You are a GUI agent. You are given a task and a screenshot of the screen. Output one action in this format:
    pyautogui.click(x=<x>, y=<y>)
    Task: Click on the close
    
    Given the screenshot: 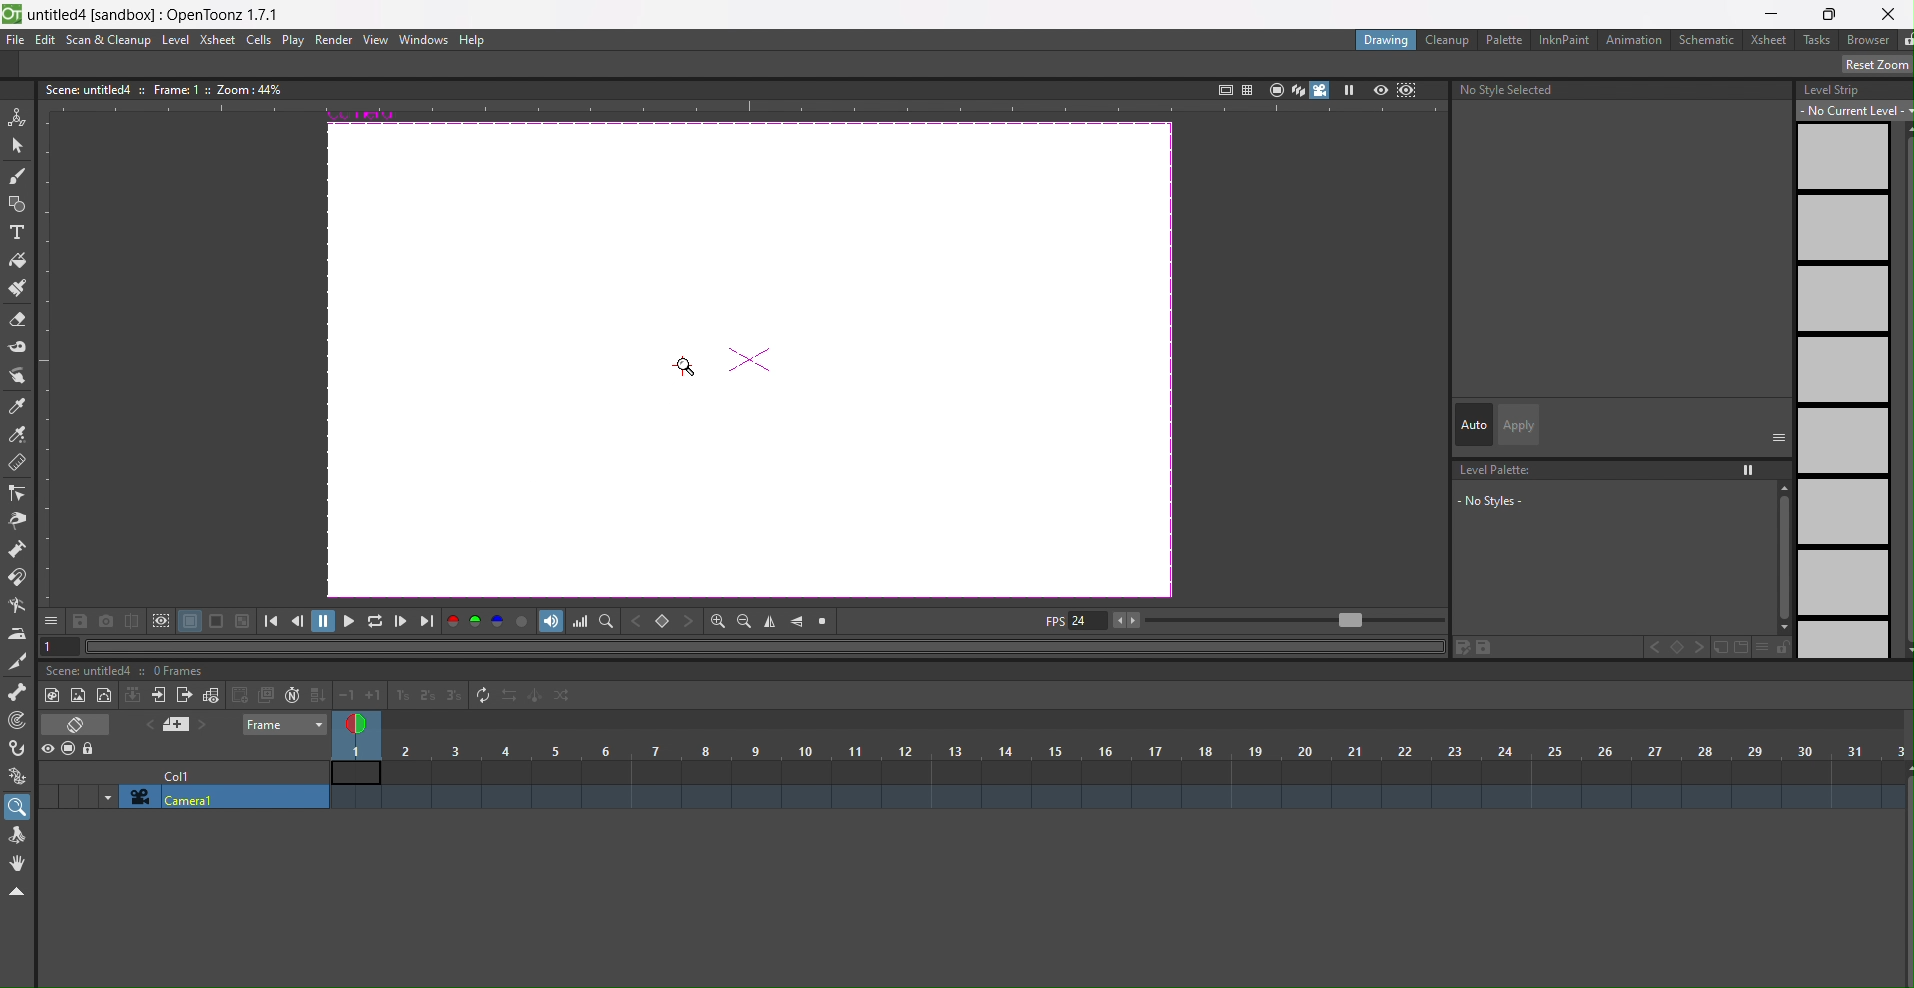 What is the action you would take?
    pyautogui.click(x=1889, y=12)
    